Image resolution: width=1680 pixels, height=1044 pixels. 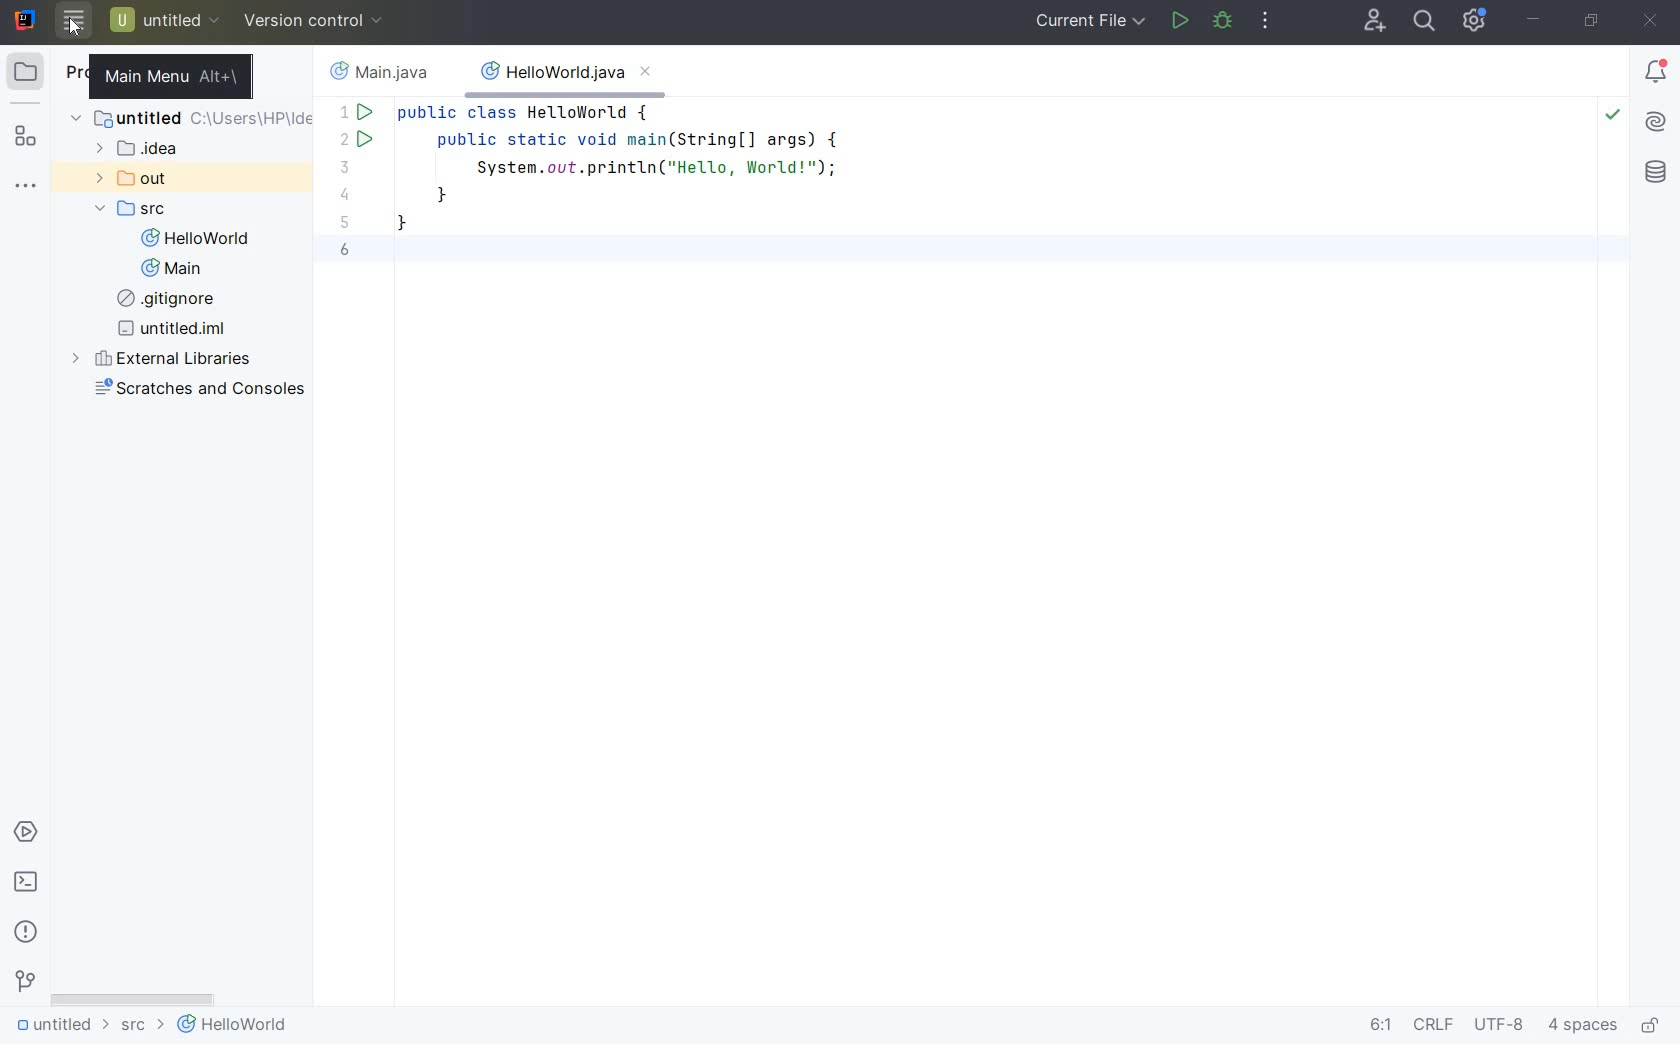 What do you see at coordinates (170, 75) in the screenshot?
I see `main menu` at bounding box center [170, 75].